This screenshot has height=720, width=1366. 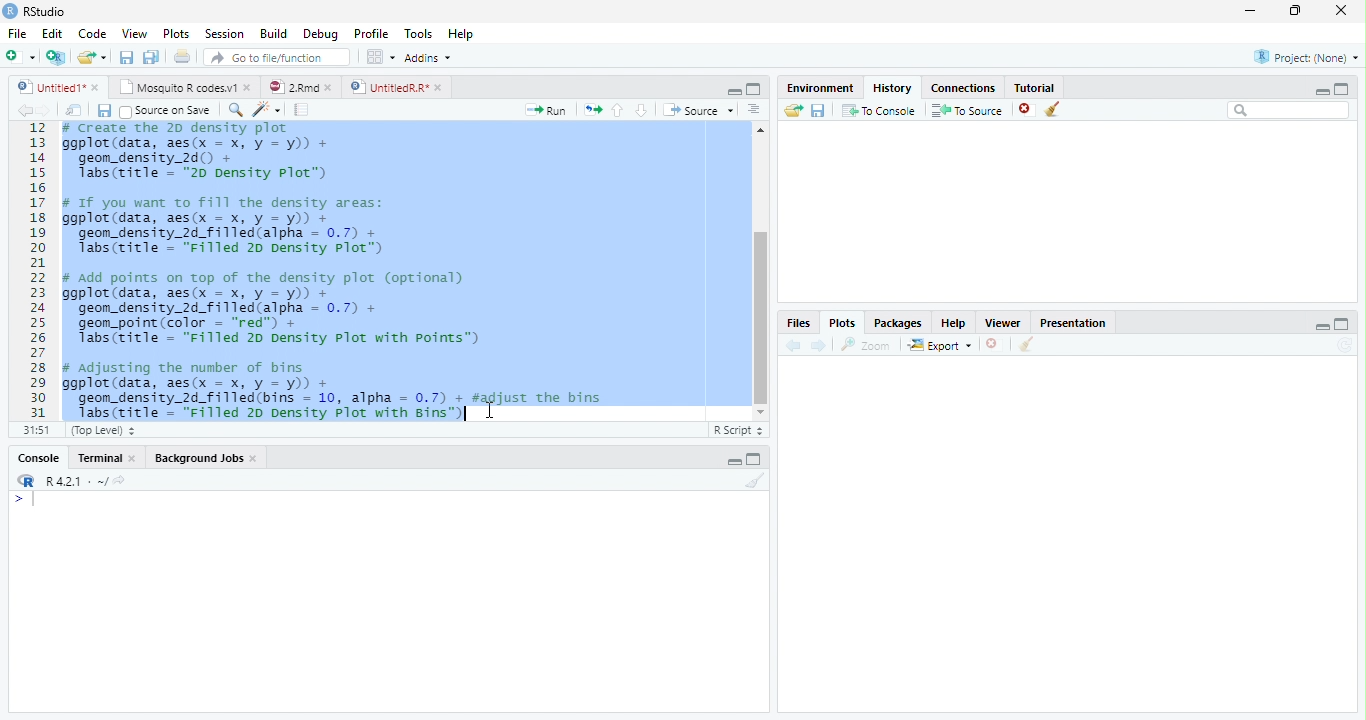 I want to click on (Top Level), so click(x=101, y=431).